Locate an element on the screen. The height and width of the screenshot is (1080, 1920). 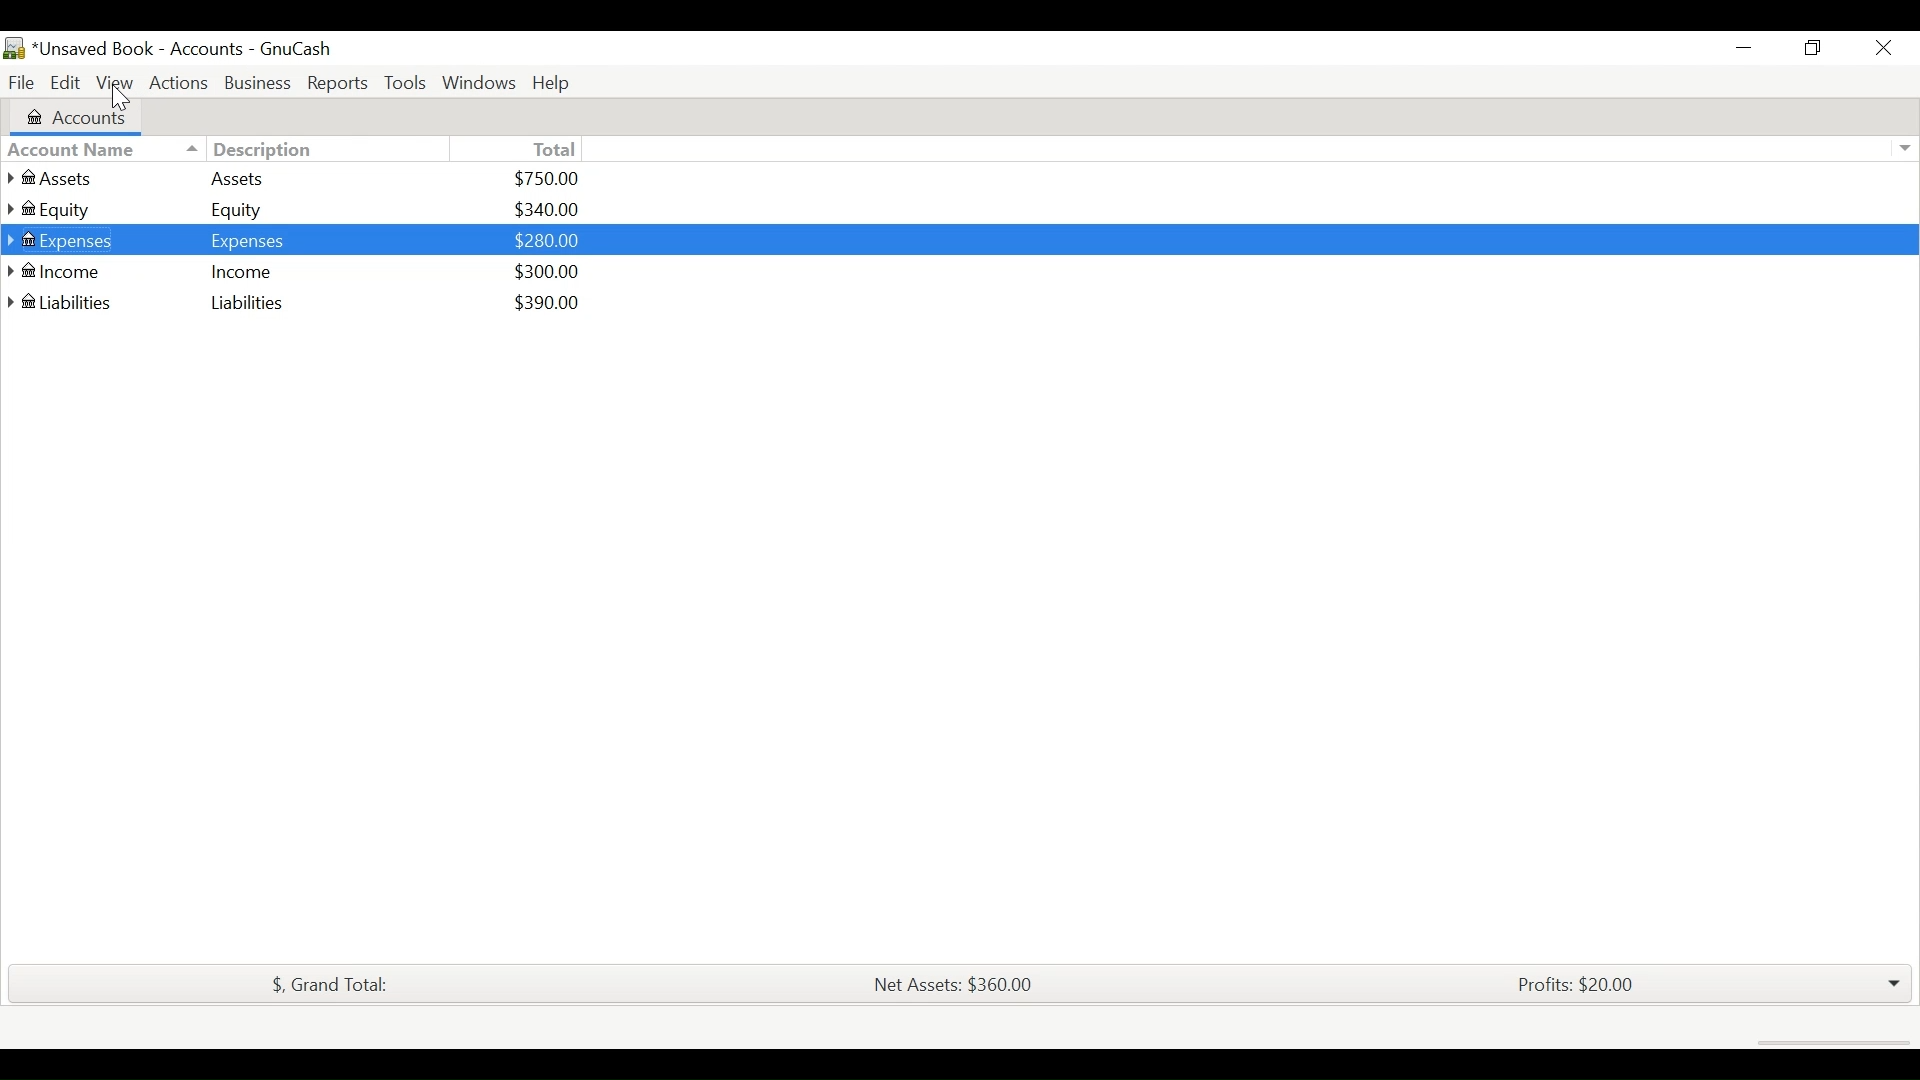
liabilities is located at coordinates (71, 303).